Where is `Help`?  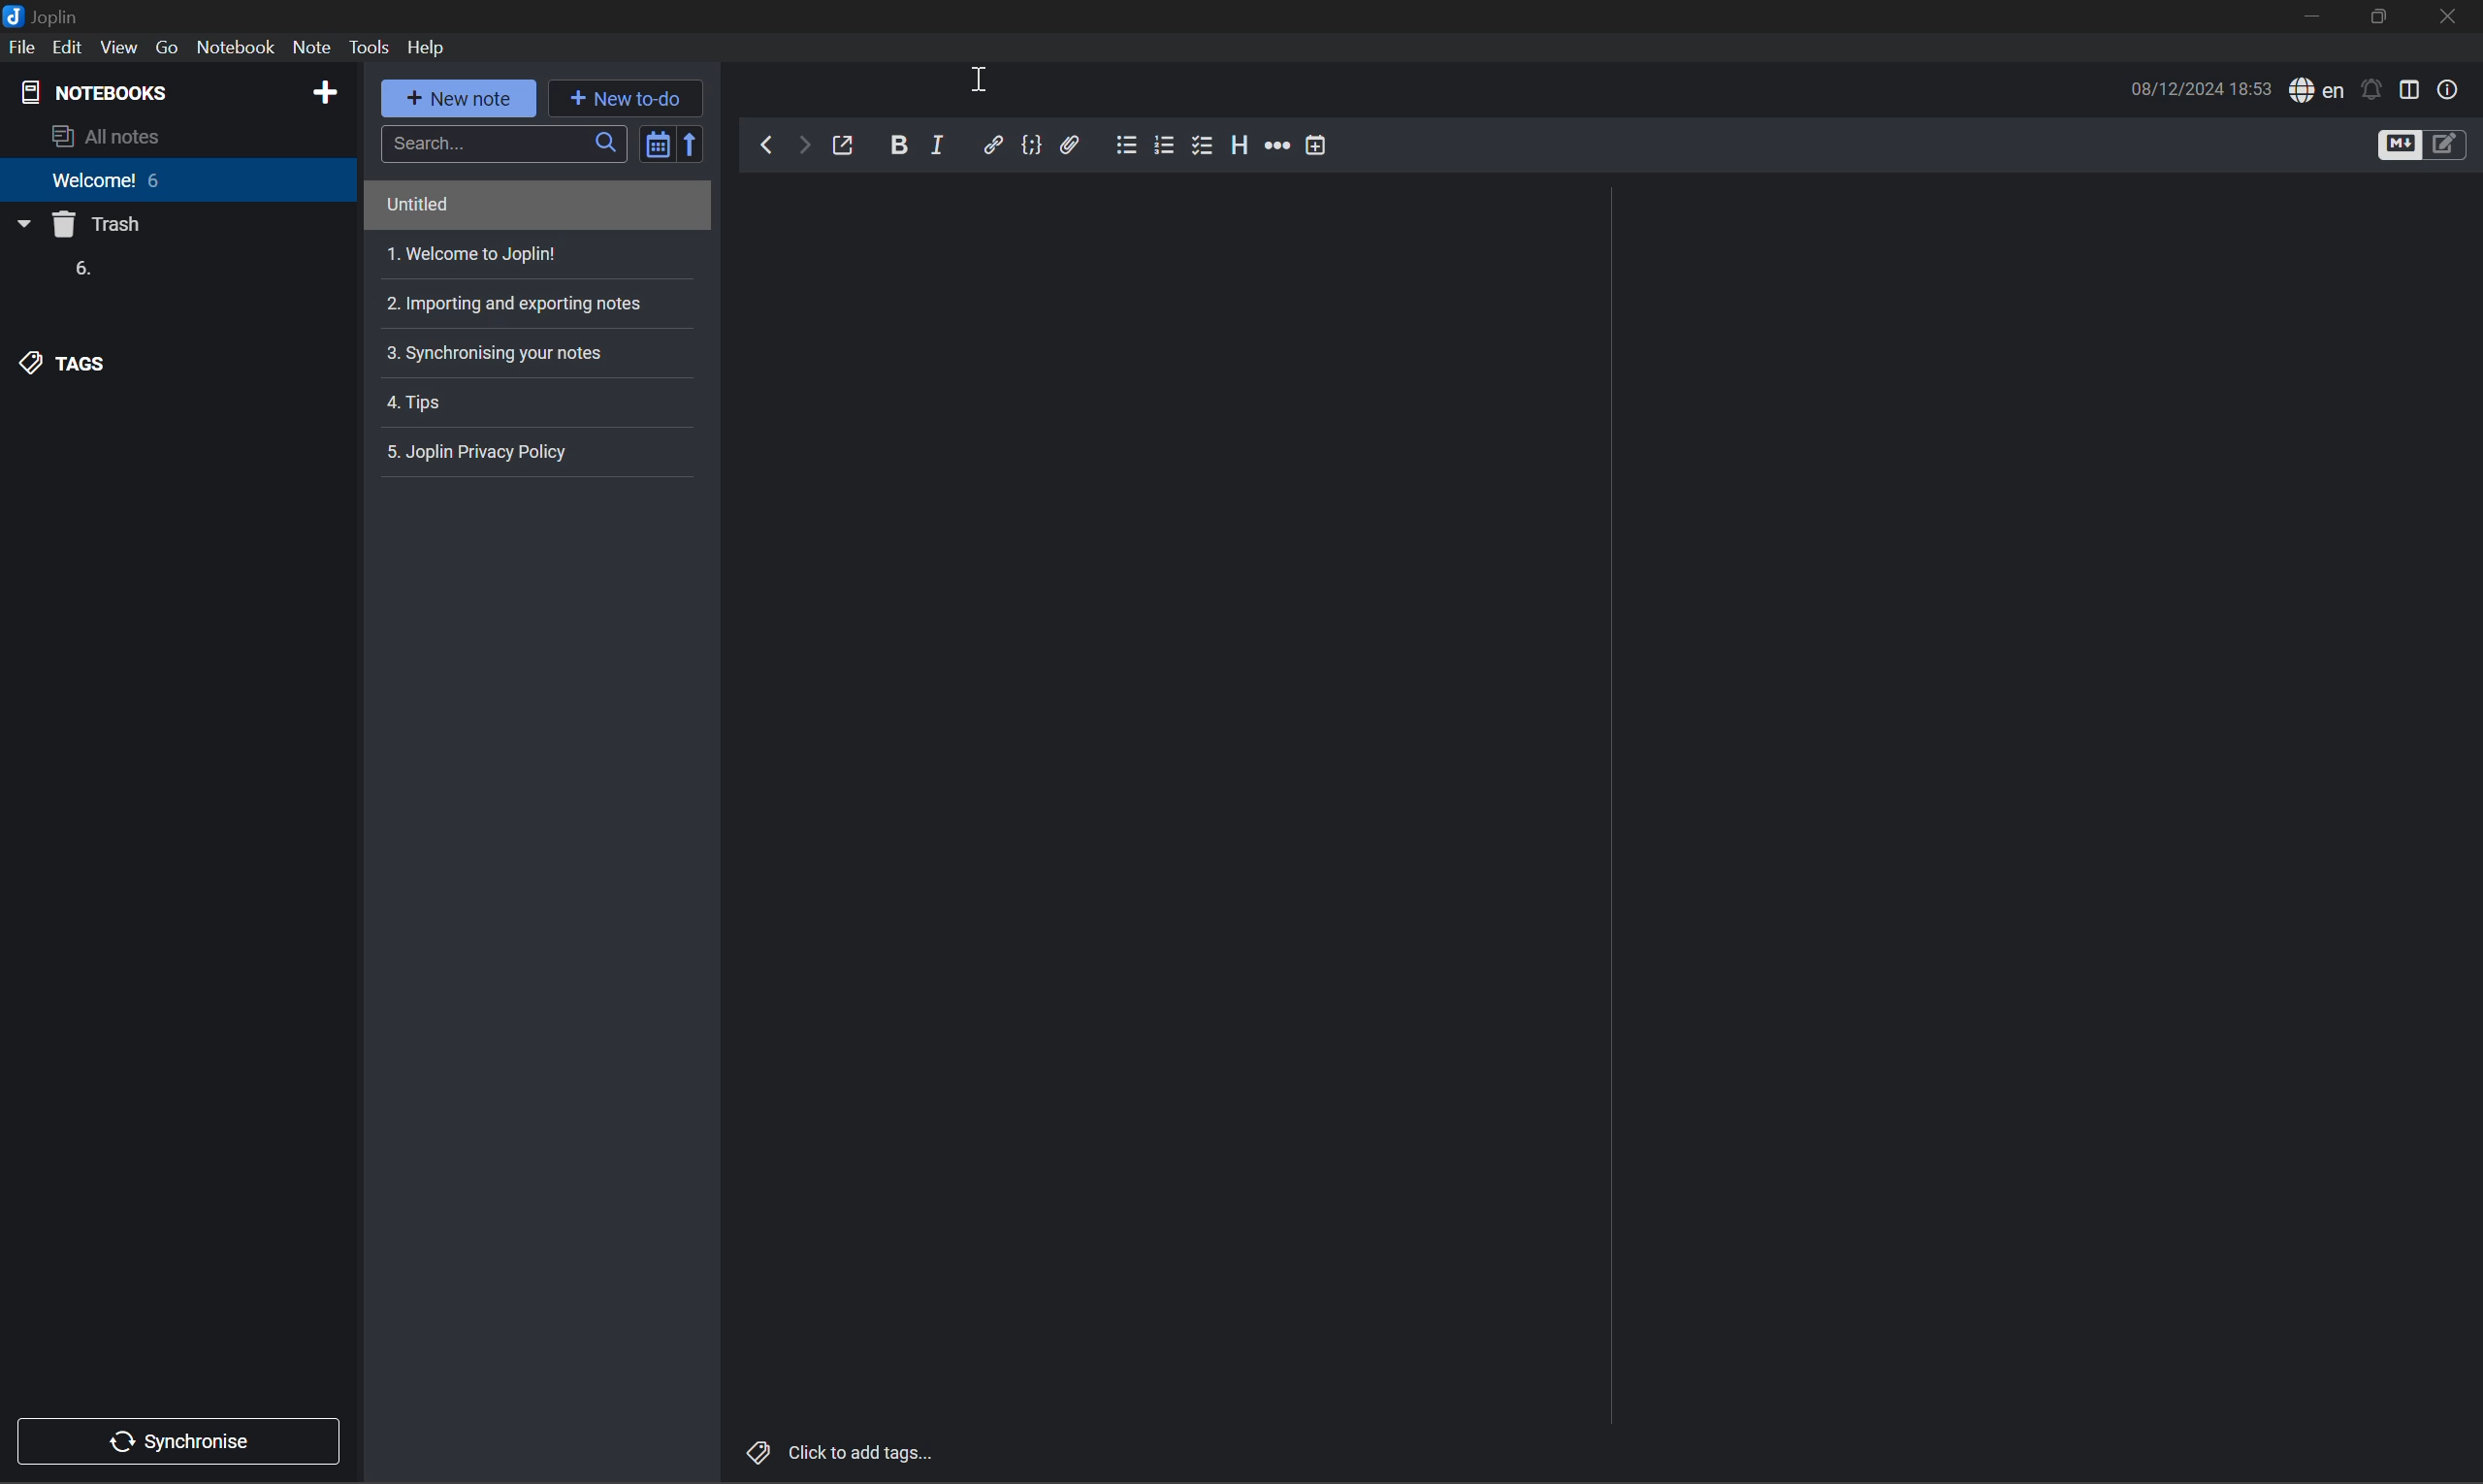 Help is located at coordinates (435, 47).